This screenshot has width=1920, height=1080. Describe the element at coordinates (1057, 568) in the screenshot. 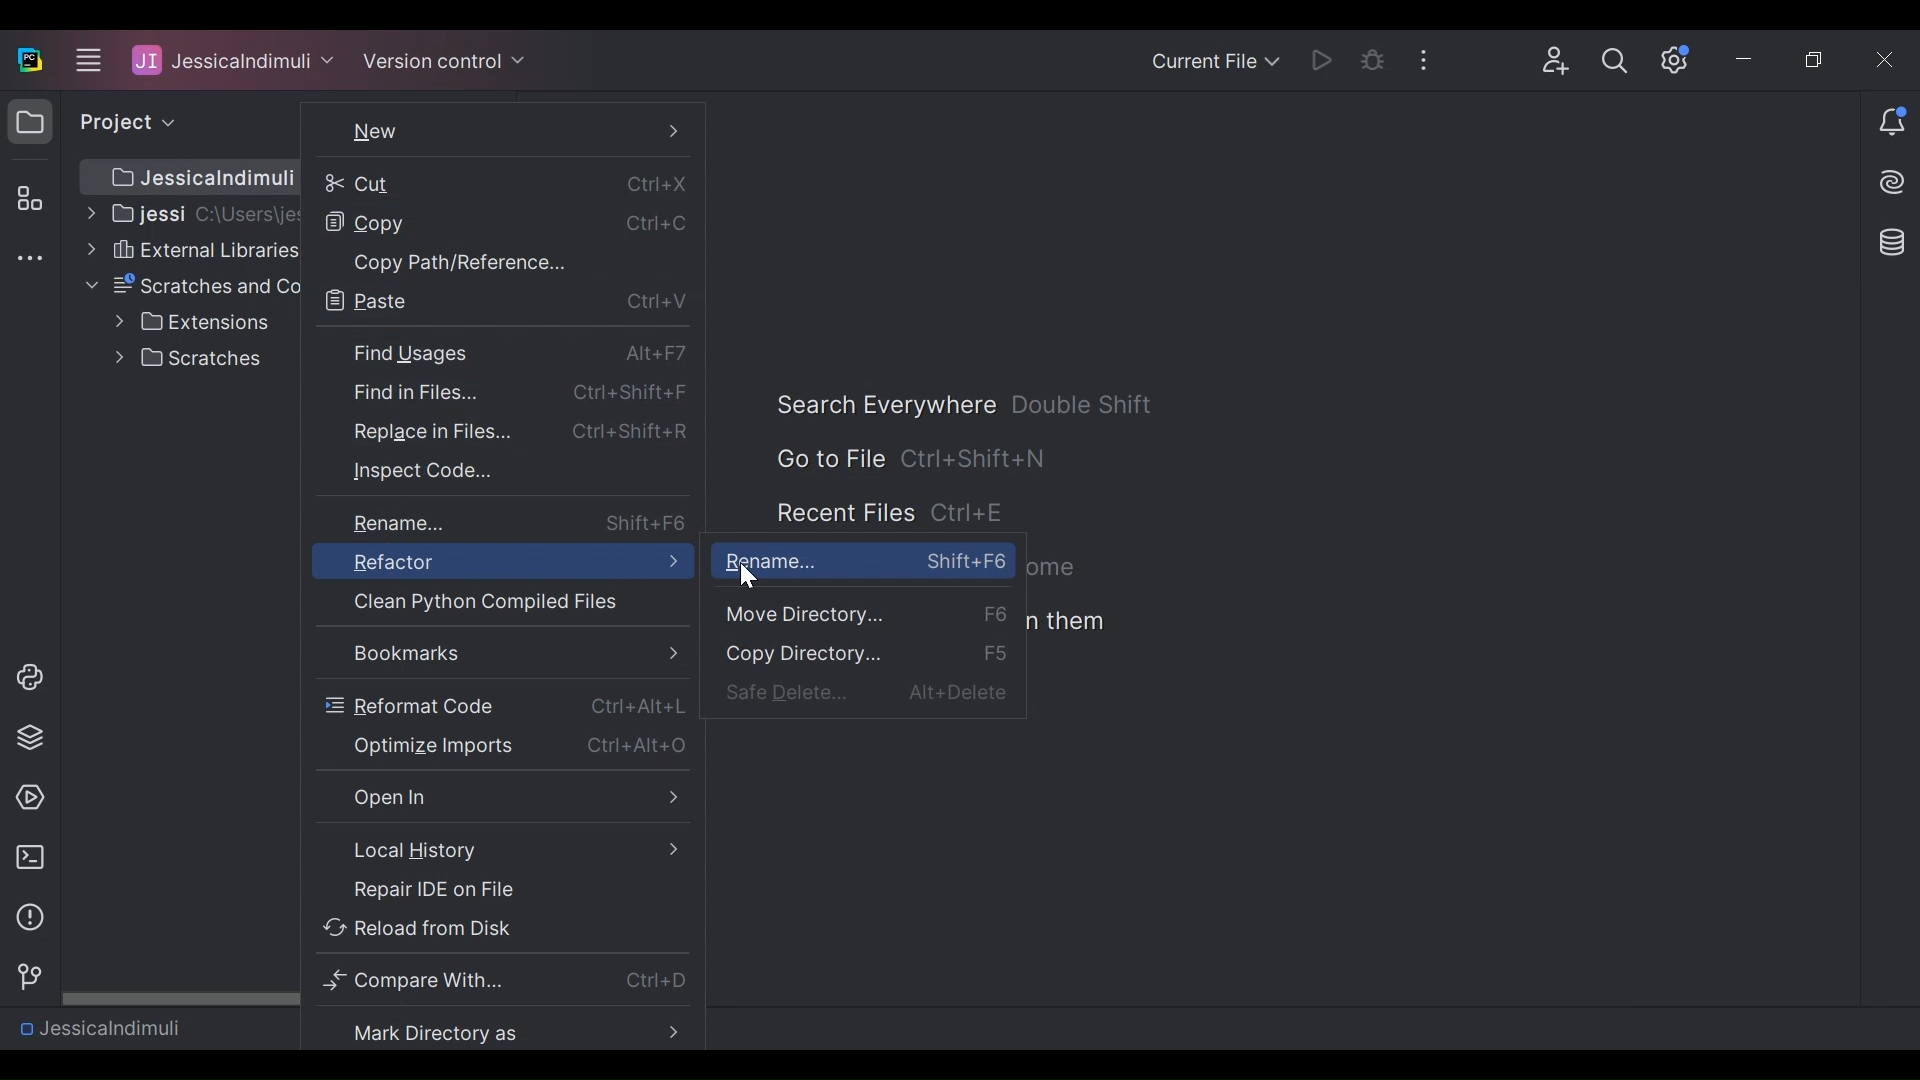

I see `shortcut` at that location.